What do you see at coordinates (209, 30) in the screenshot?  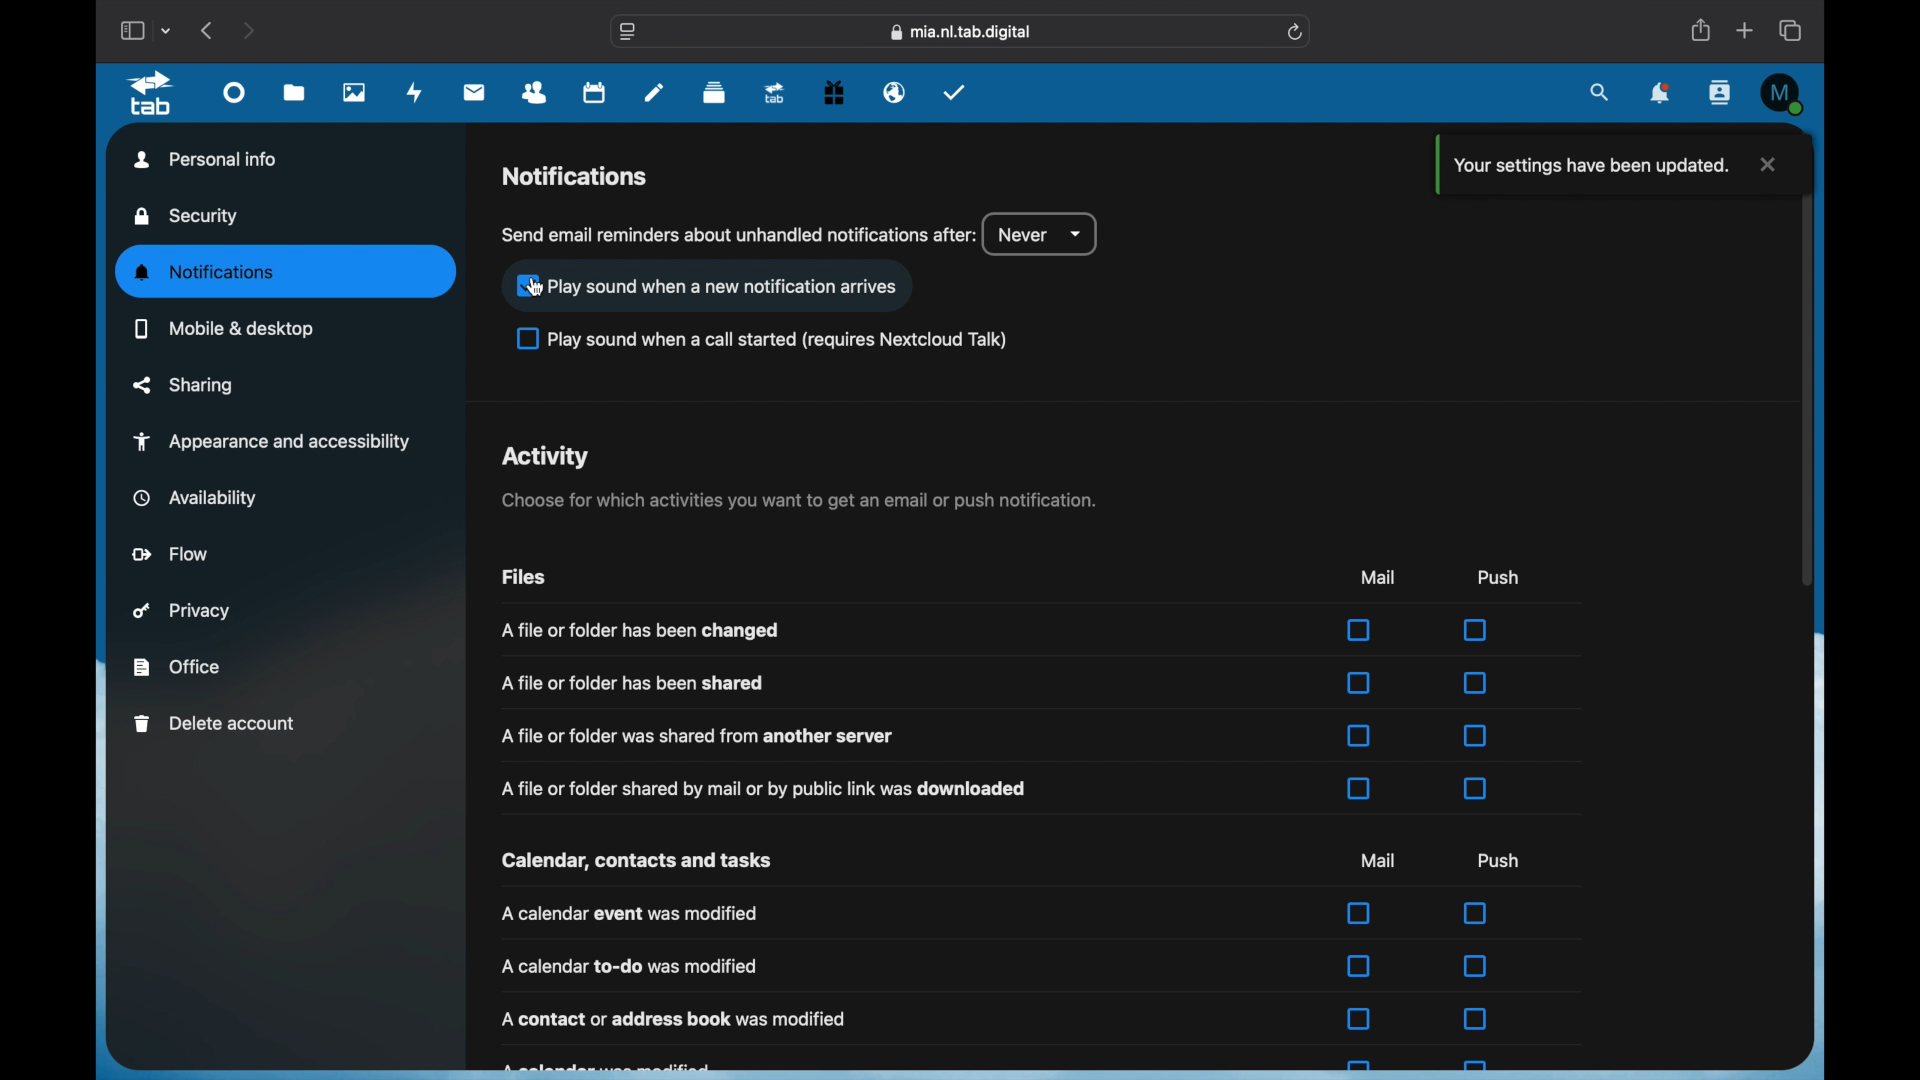 I see `previous` at bounding box center [209, 30].